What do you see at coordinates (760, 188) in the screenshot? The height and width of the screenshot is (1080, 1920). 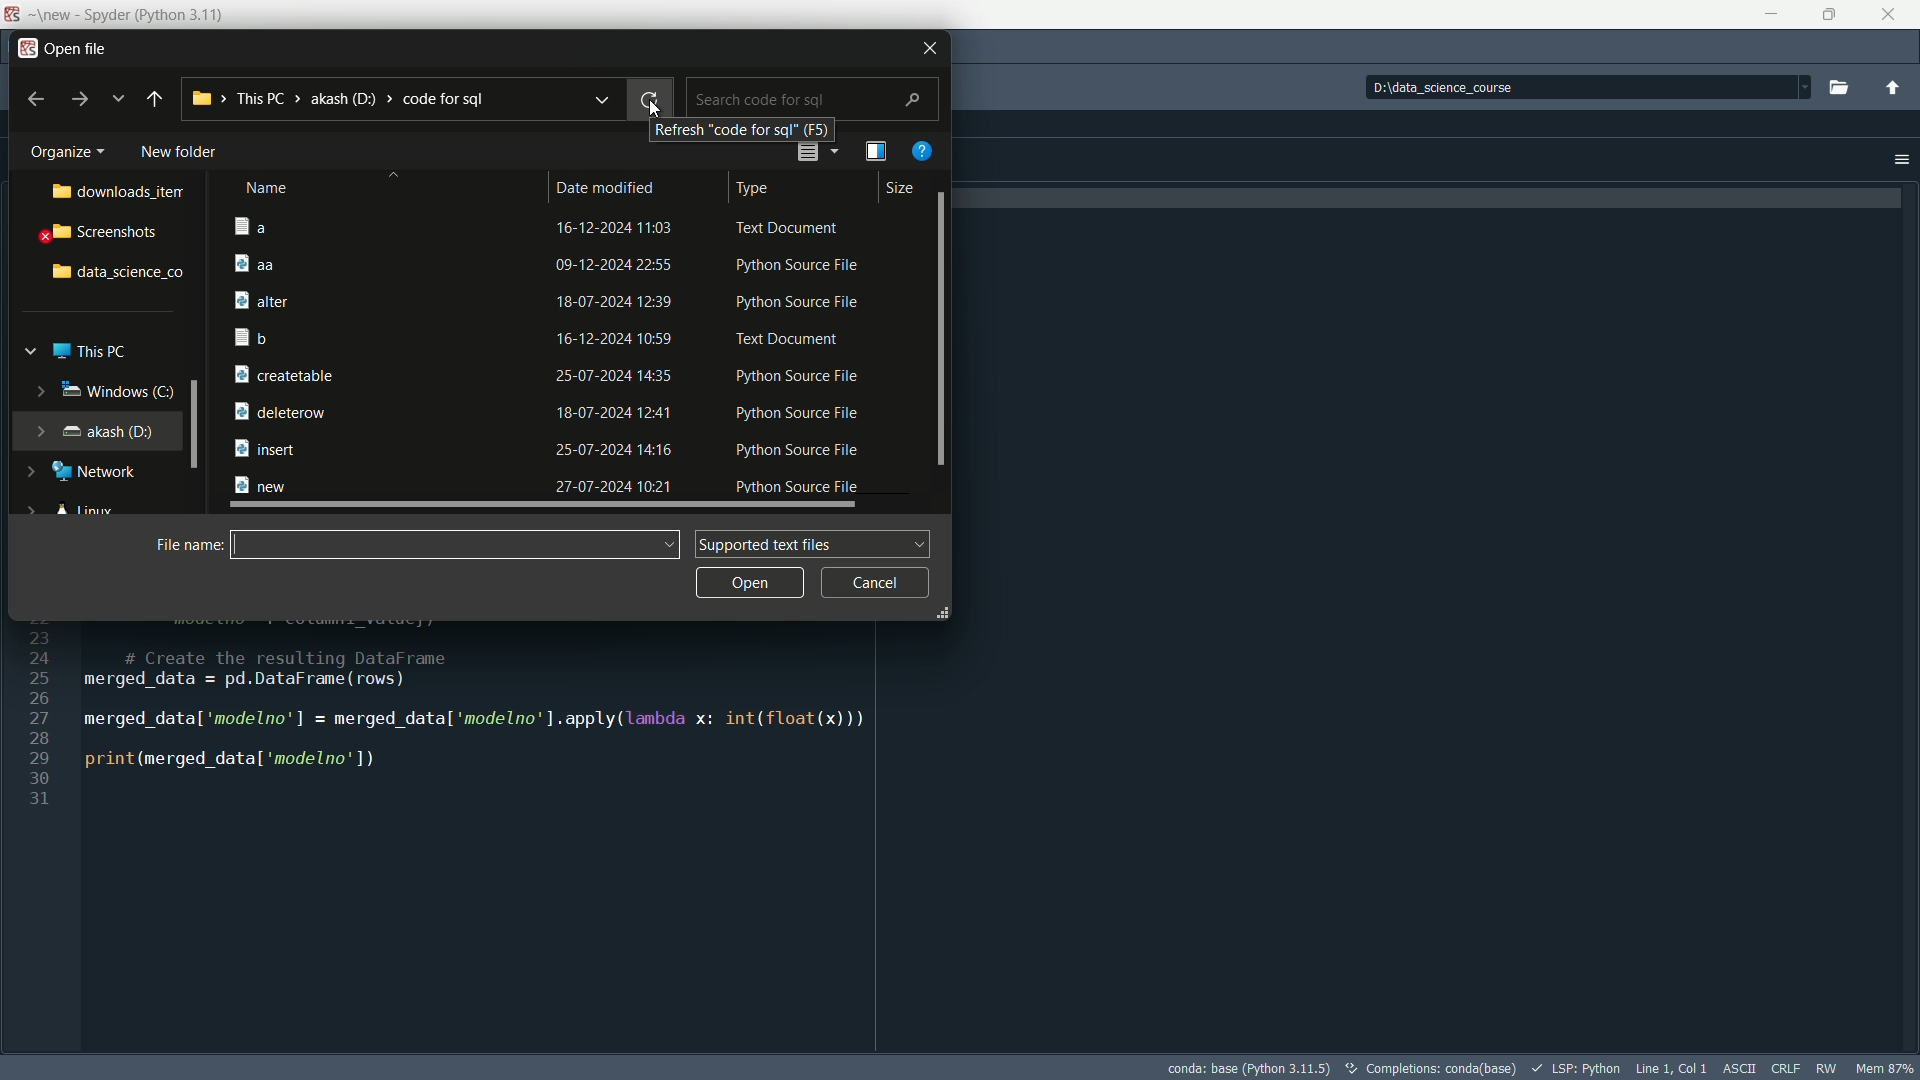 I see `type` at bounding box center [760, 188].